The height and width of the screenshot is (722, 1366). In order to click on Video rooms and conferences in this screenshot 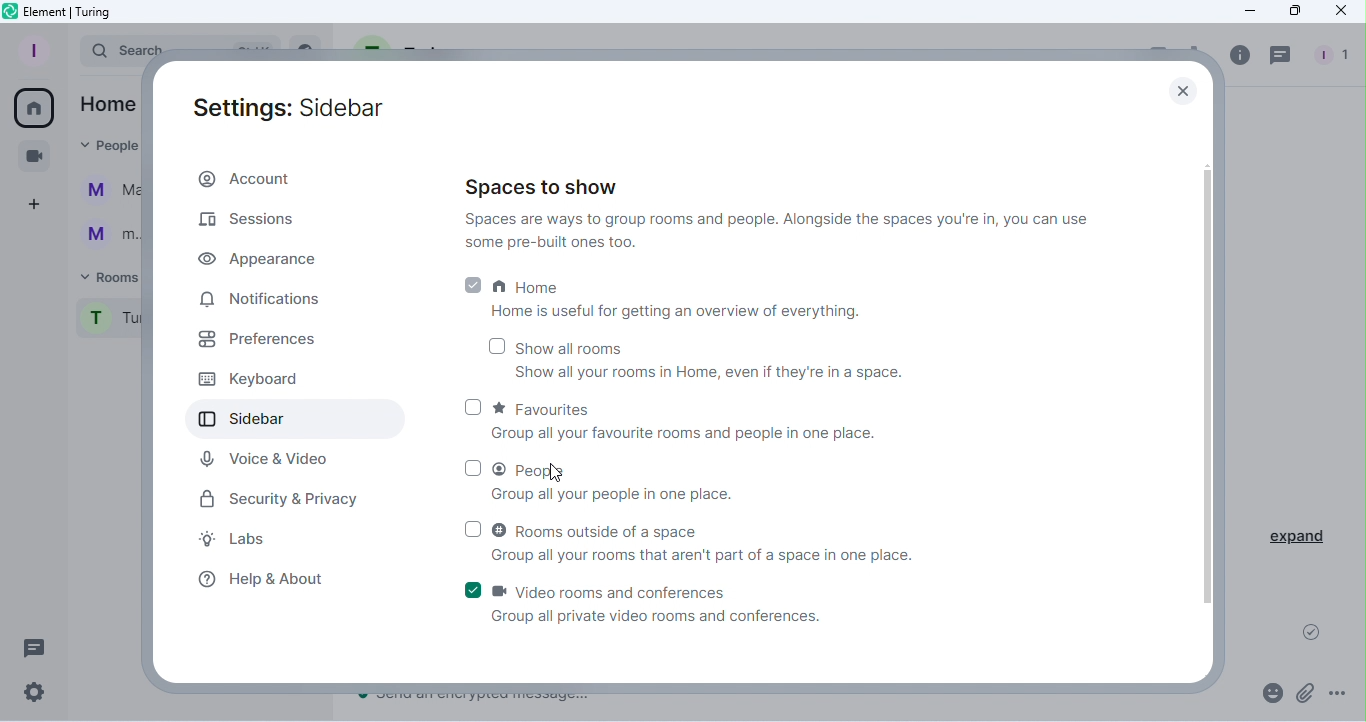, I will do `click(649, 600)`.